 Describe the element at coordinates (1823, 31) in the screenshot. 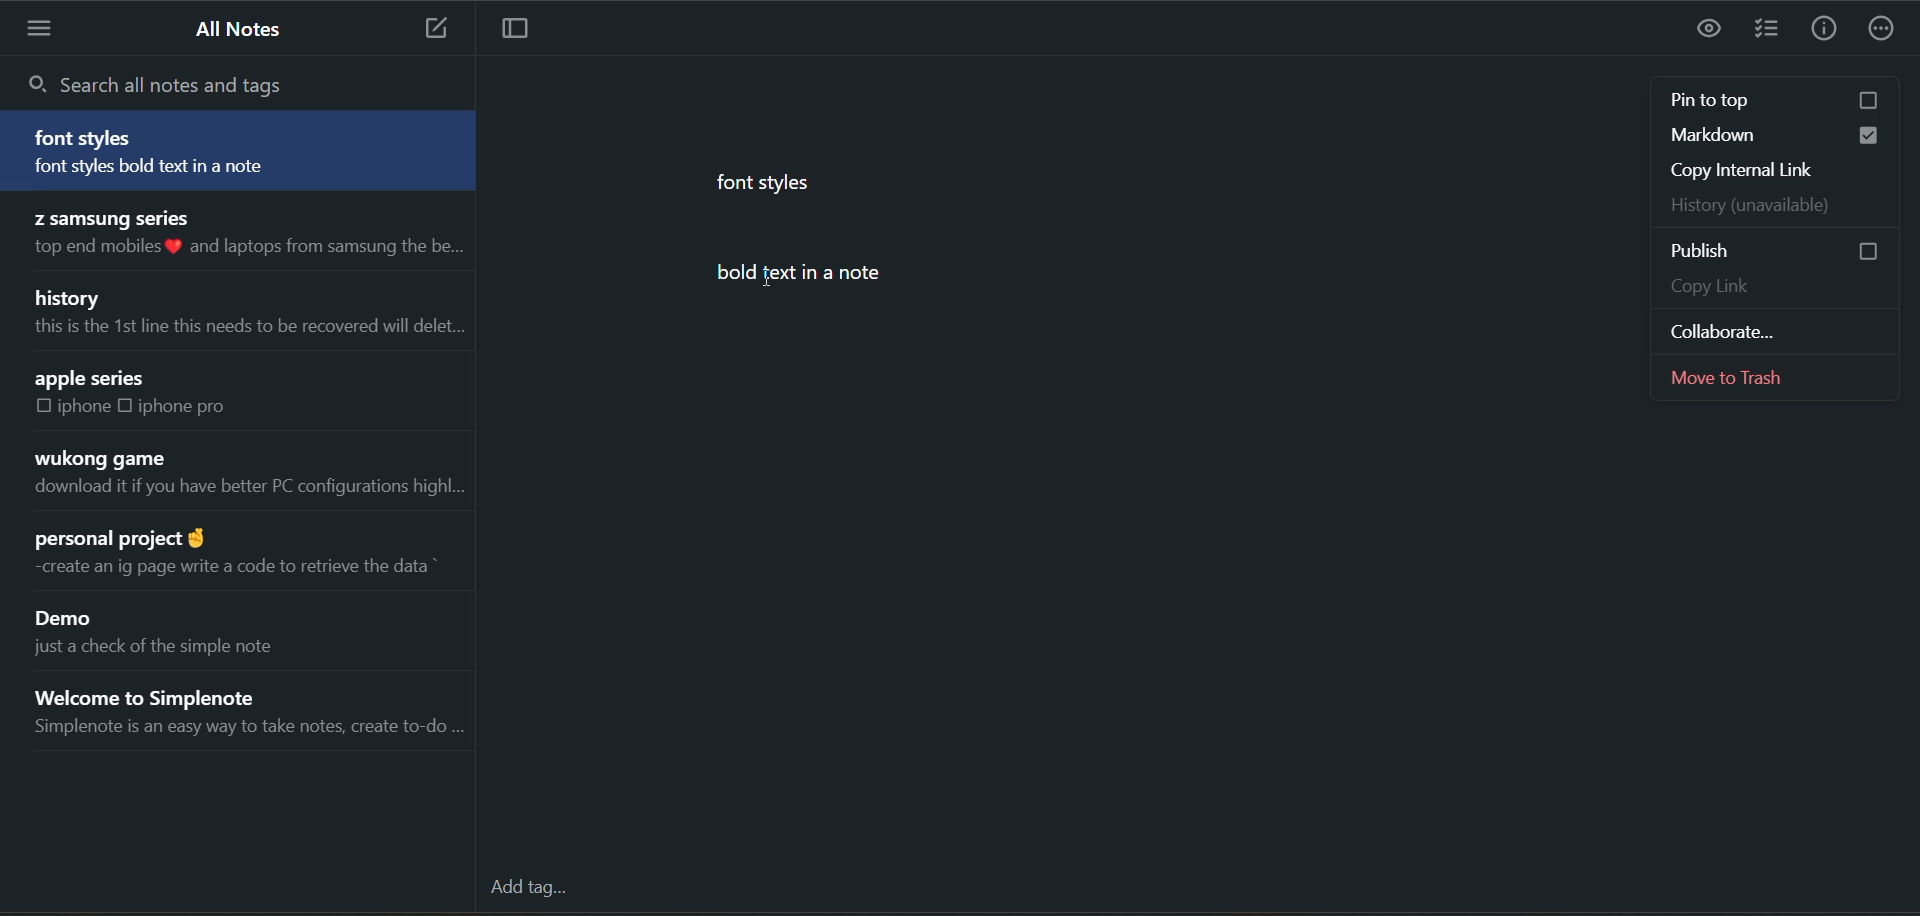

I see `info` at that location.